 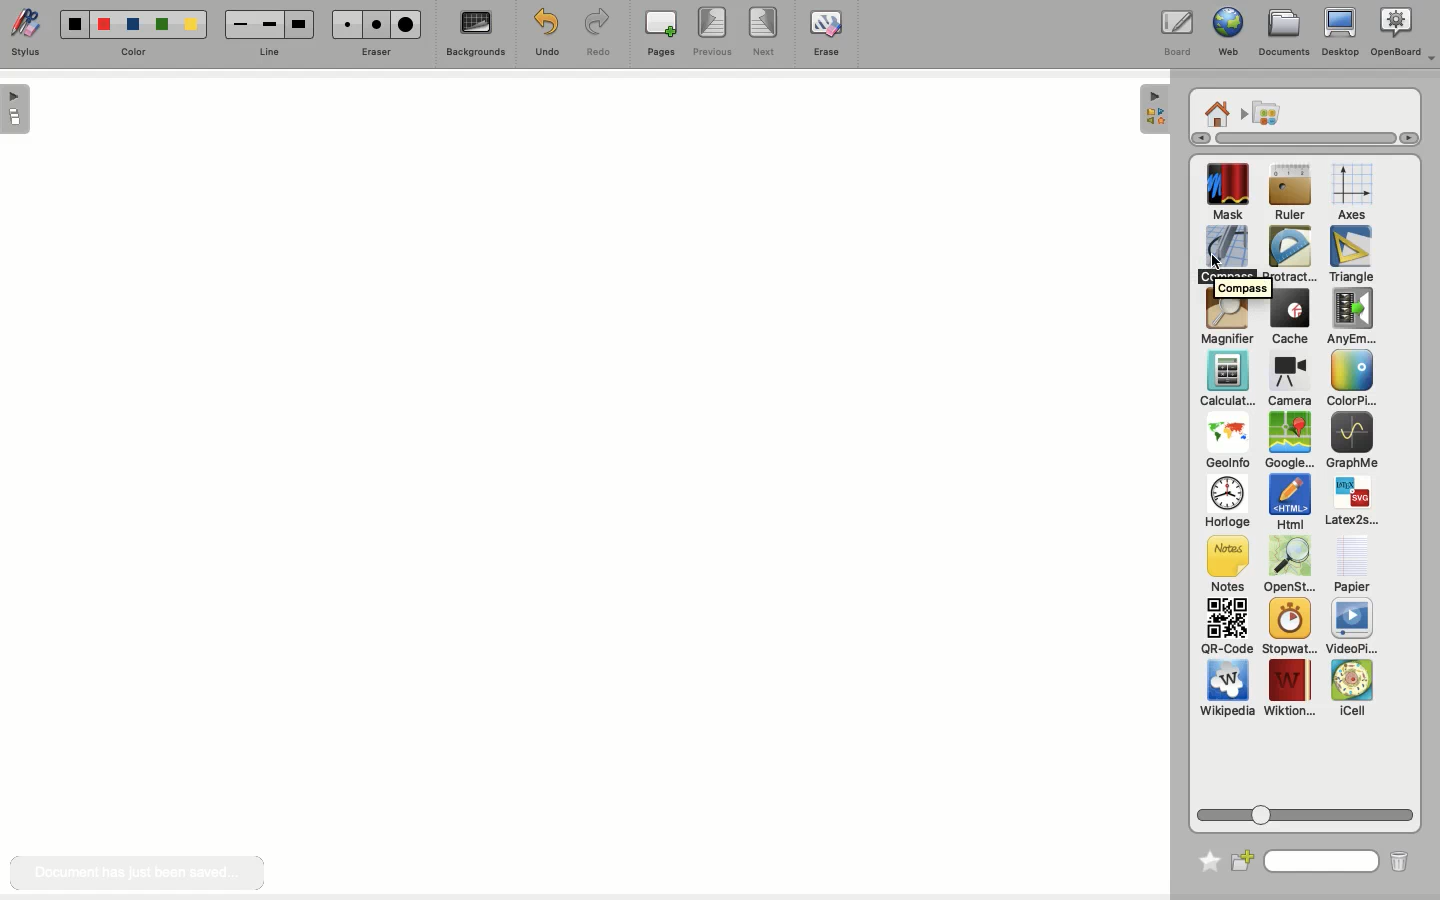 I want to click on Ruler, so click(x=1290, y=194).